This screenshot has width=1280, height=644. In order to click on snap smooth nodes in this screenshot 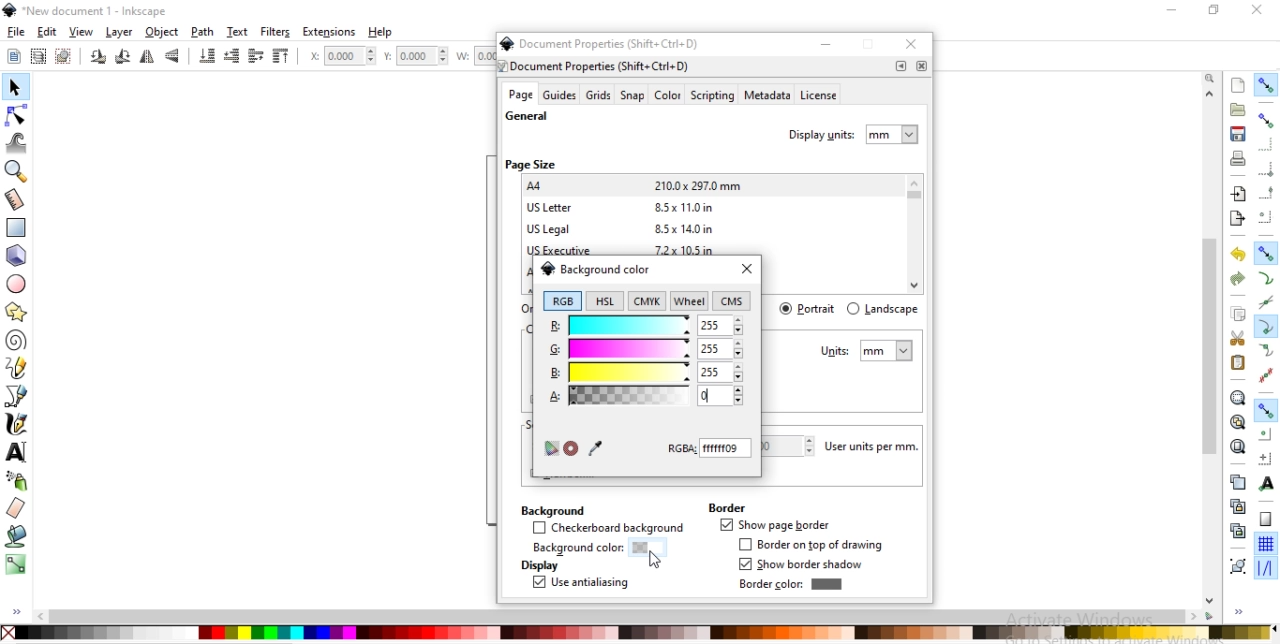, I will do `click(1264, 351)`.